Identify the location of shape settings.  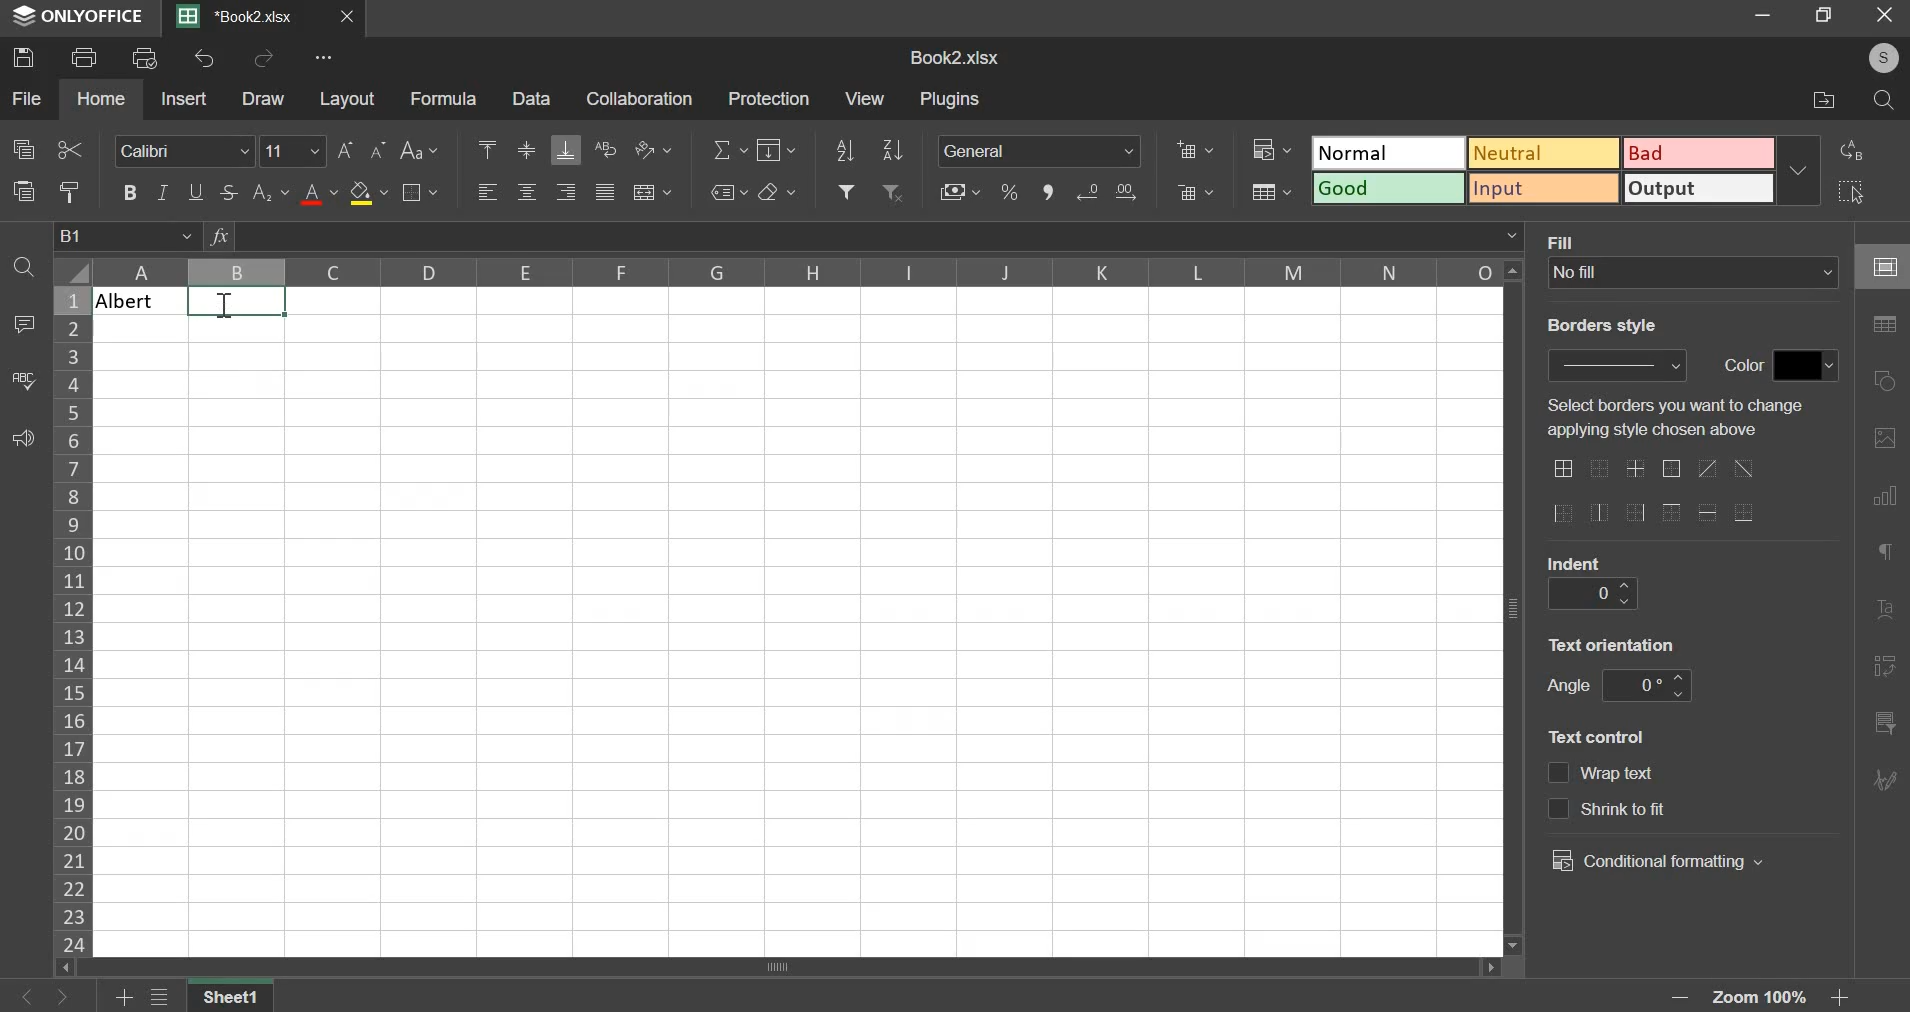
(1886, 375).